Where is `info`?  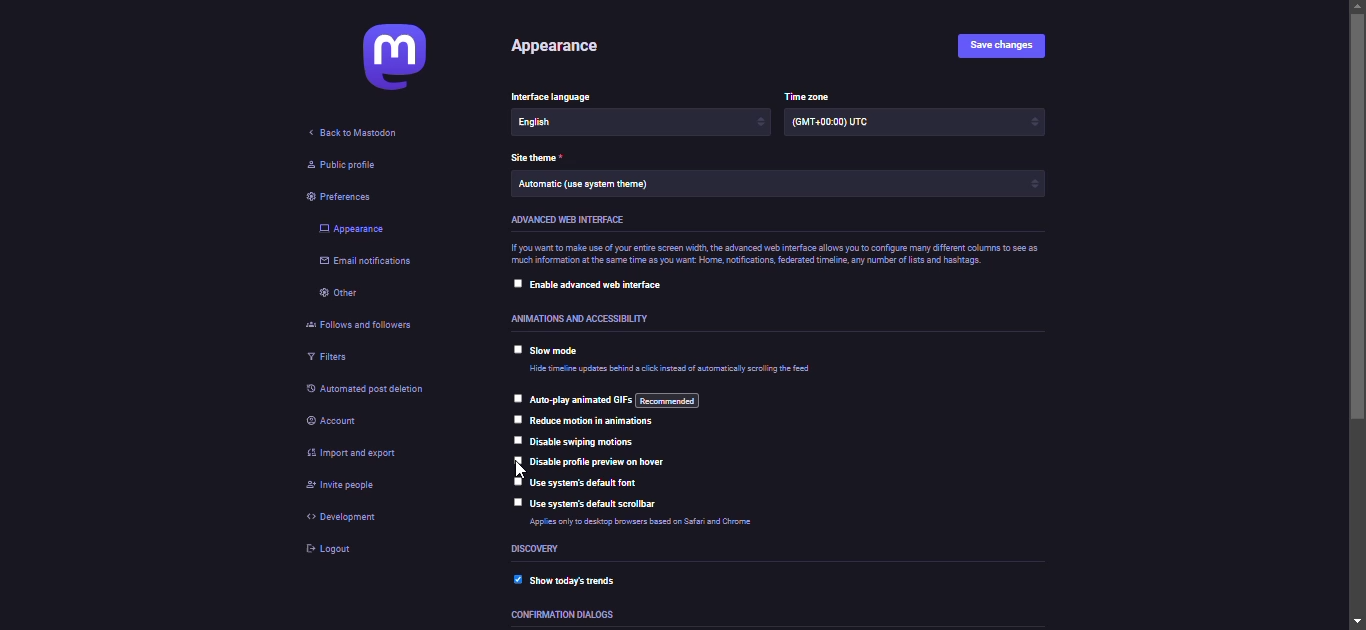
info is located at coordinates (771, 256).